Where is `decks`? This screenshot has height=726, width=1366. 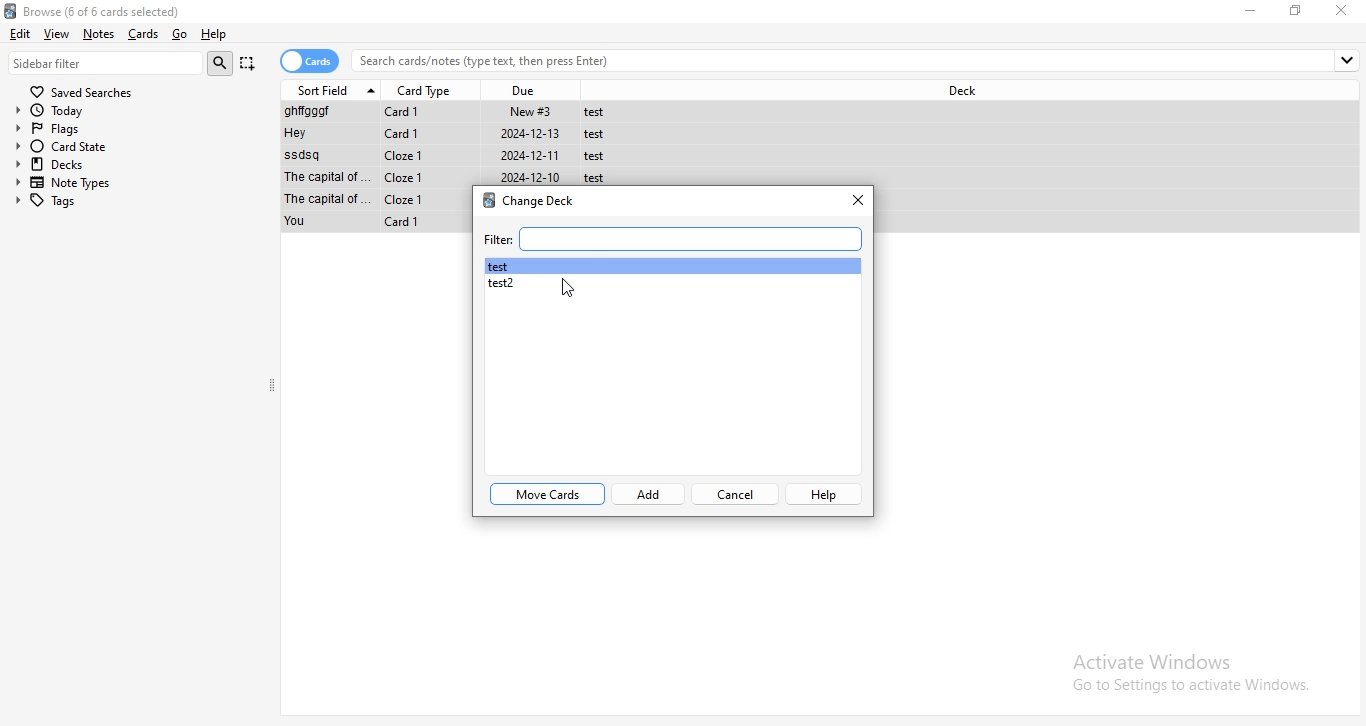 decks is located at coordinates (134, 164).